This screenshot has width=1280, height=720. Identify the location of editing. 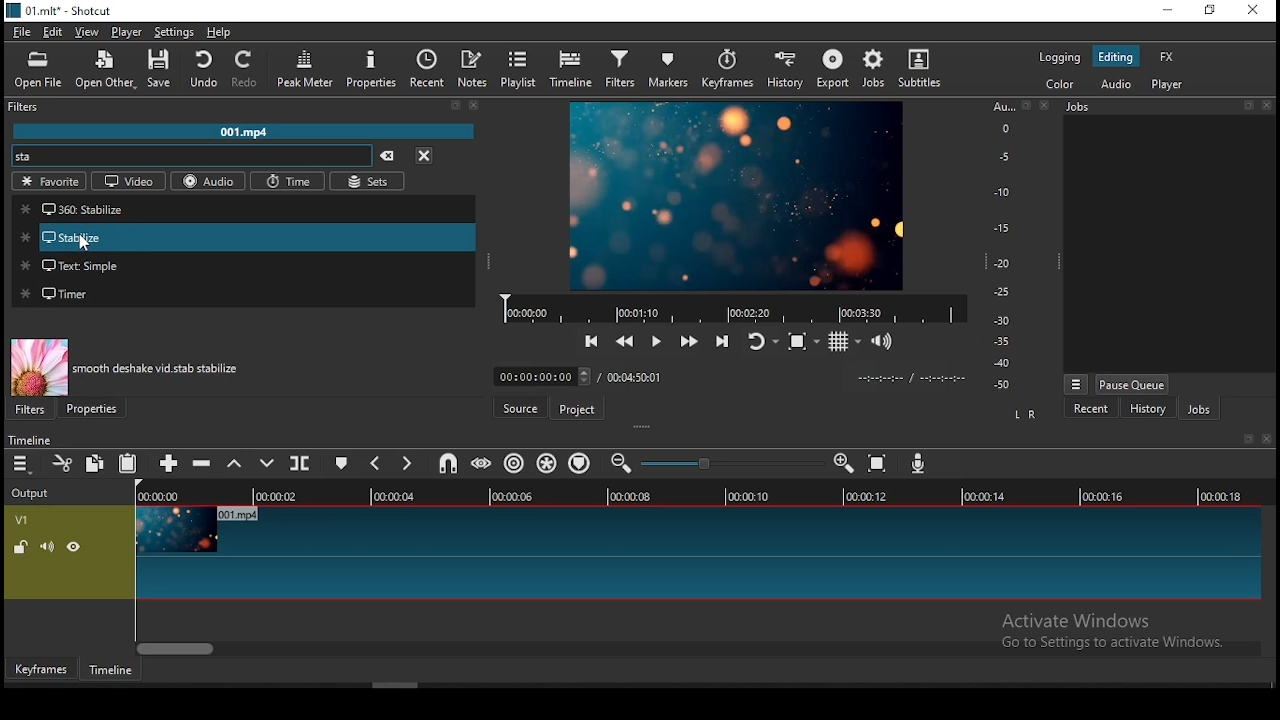
(1117, 55).